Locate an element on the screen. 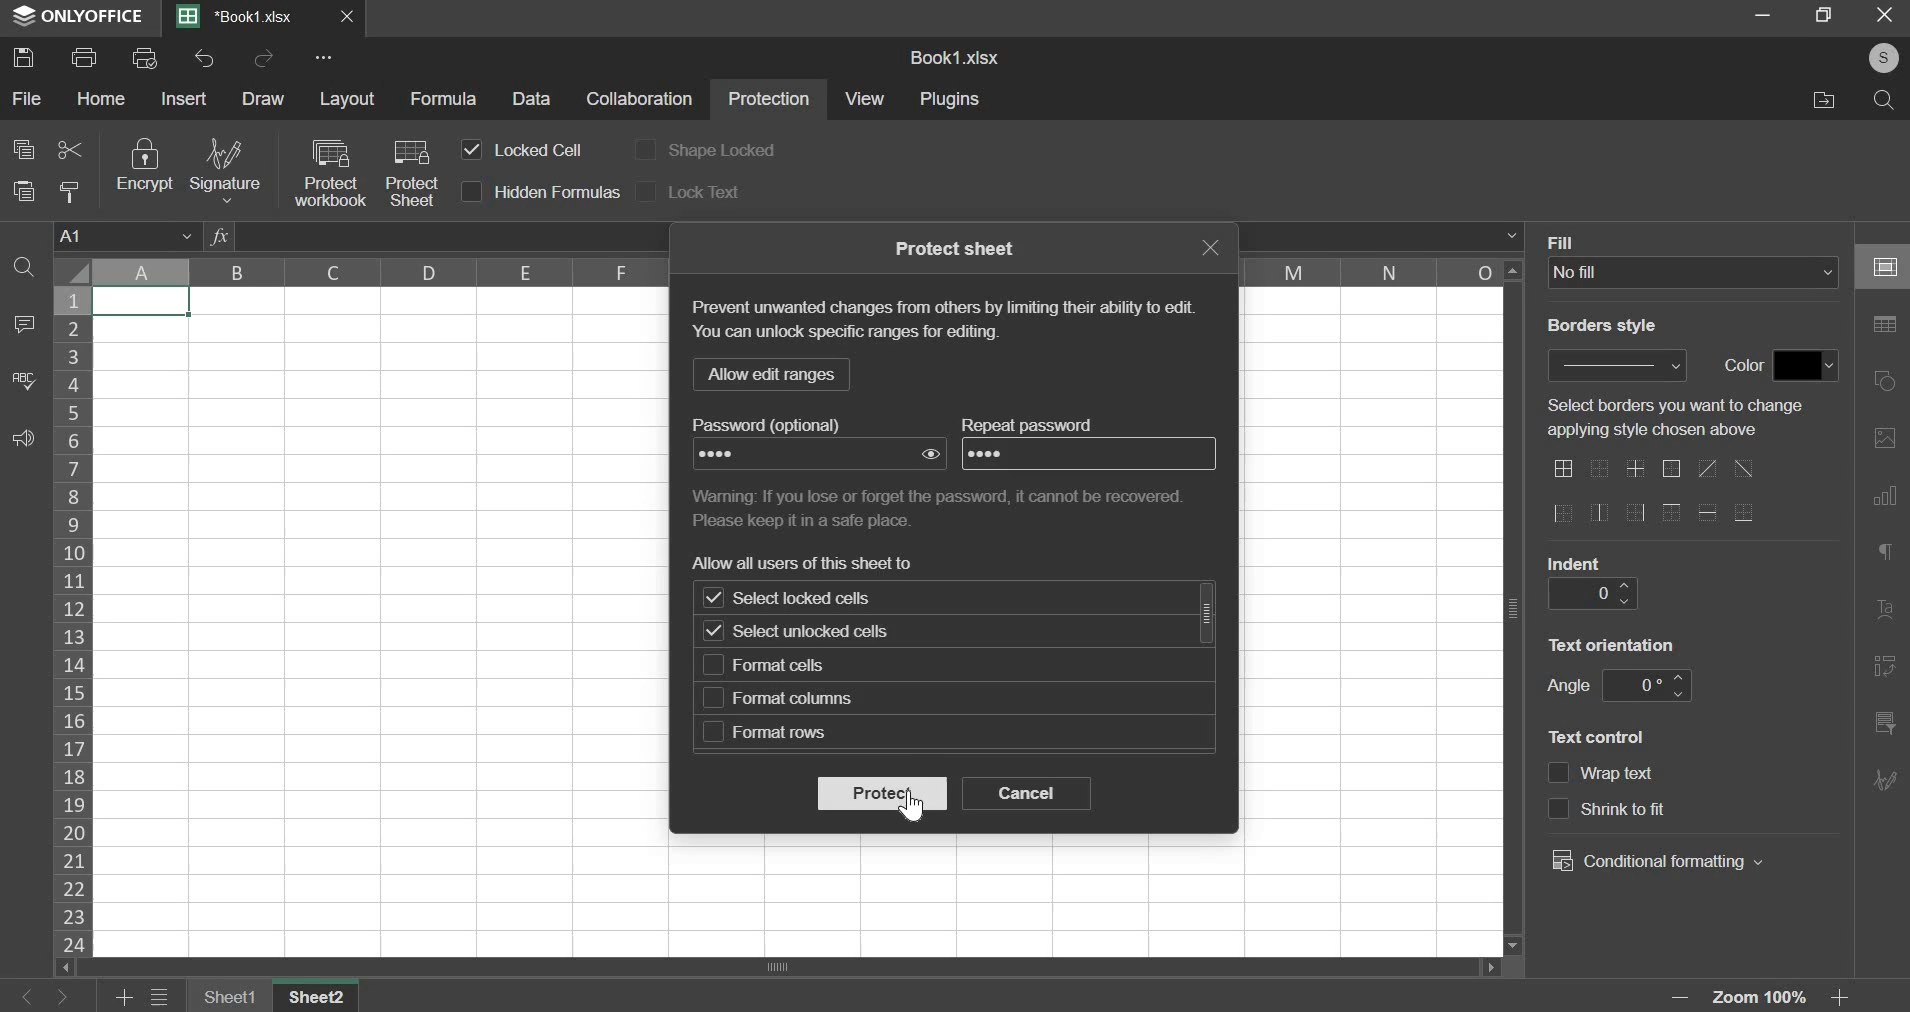 The width and height of the screenshot is (1910, 1012). conditional formatting is located at coordinates (1656, 861).